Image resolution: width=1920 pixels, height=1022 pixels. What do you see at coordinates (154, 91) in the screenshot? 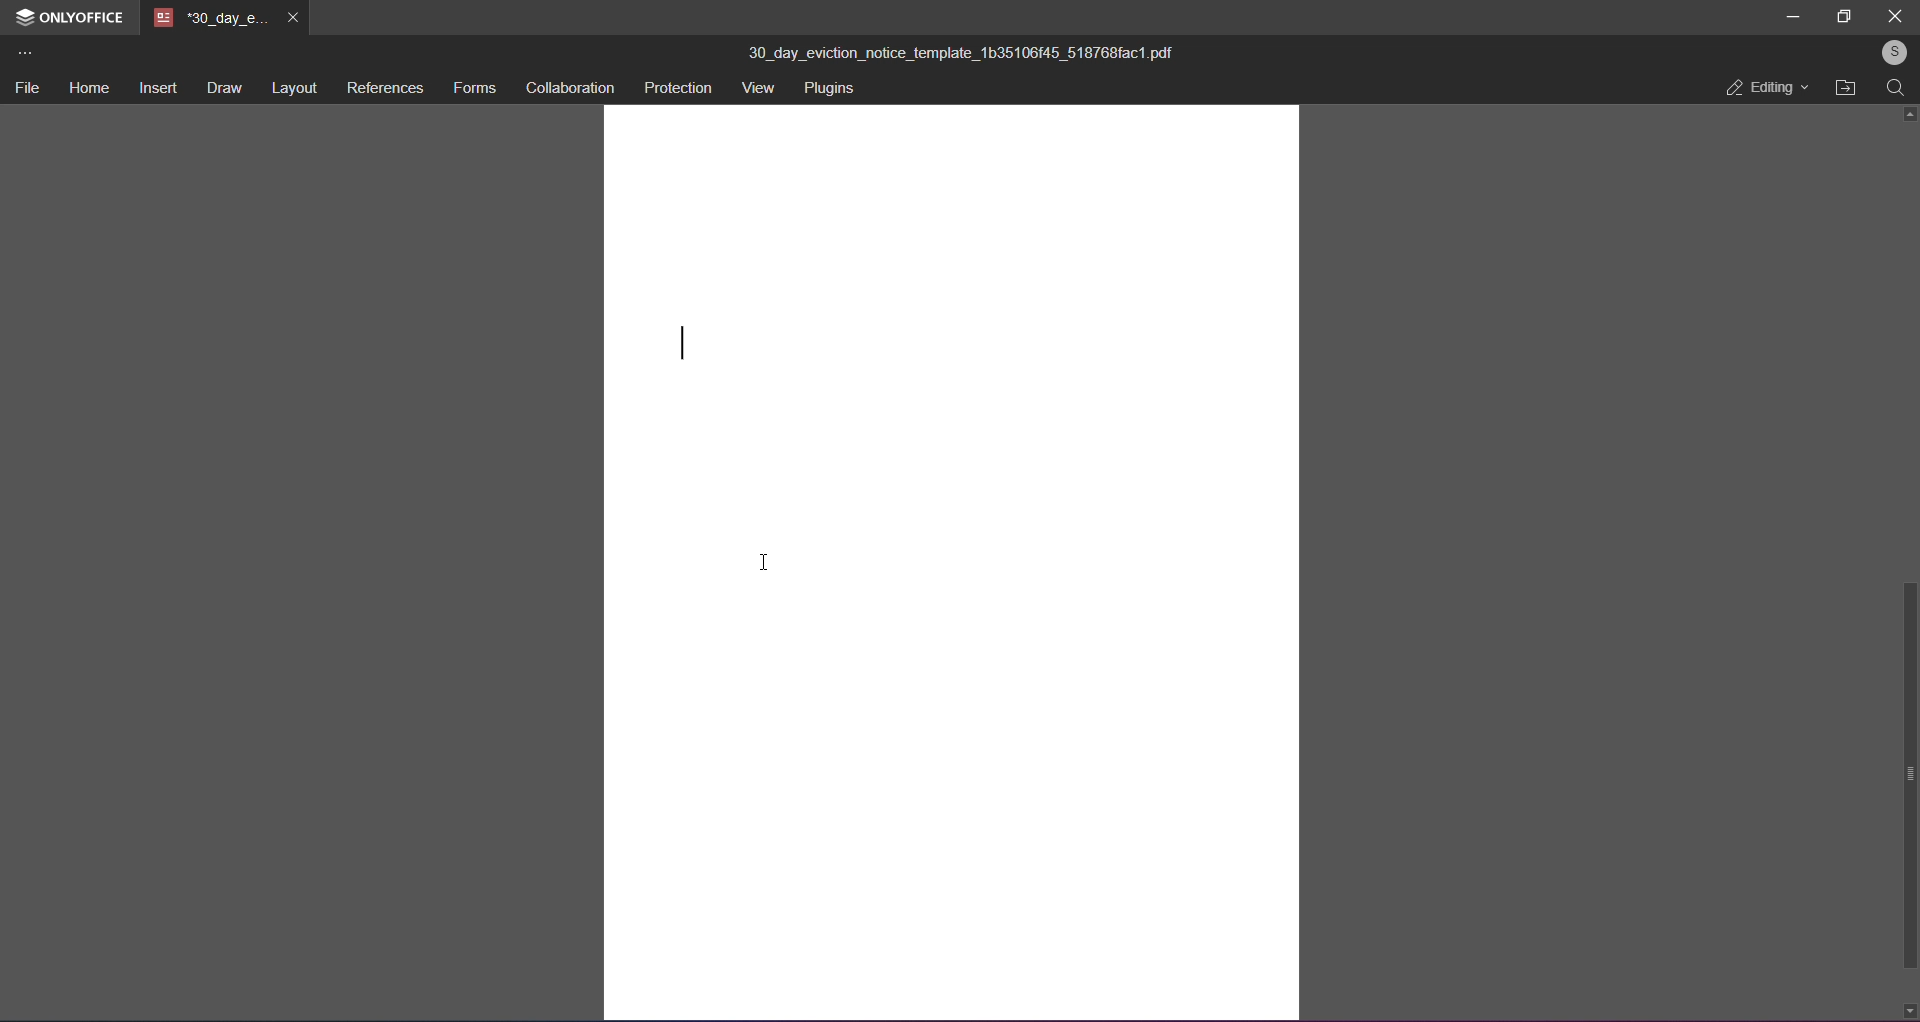
I see `insert` at bounding box center [154, 91].